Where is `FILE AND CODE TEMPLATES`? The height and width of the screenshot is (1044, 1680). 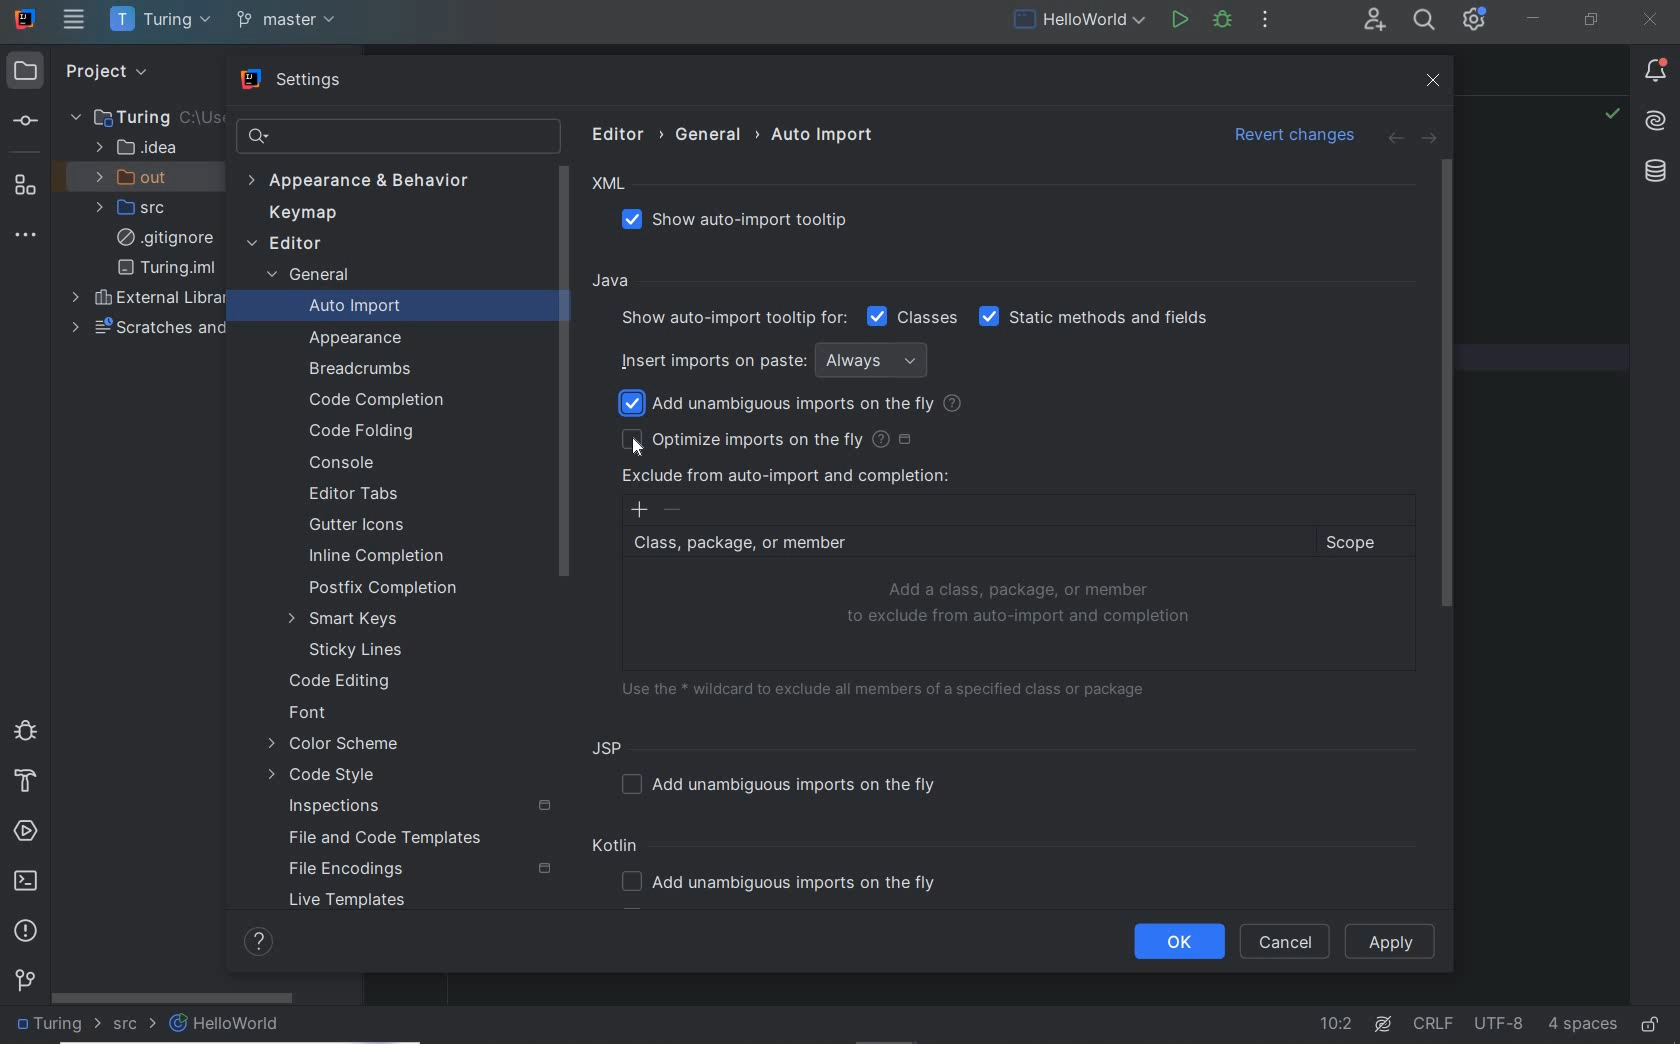
FILE AND CODE TEMPLATES is located at coordinates (379, 840).